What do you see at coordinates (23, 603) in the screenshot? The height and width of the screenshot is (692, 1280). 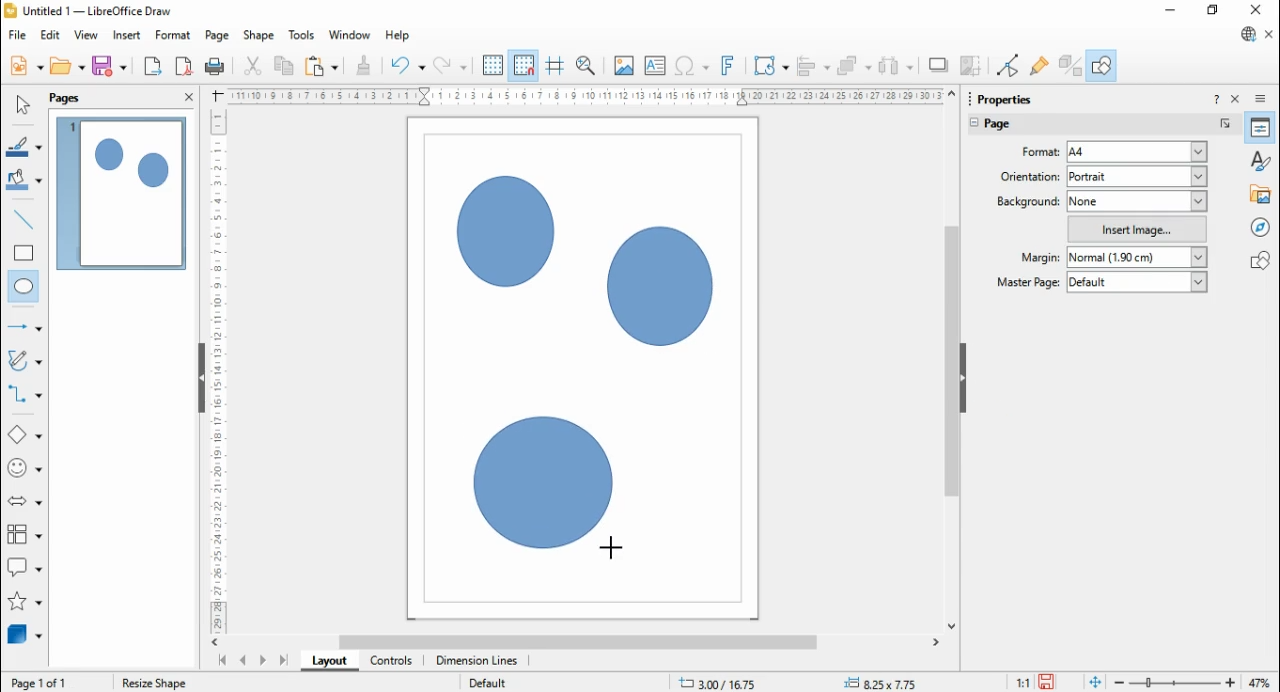 I see `stars and banners ` at bounding box center [23, 603].